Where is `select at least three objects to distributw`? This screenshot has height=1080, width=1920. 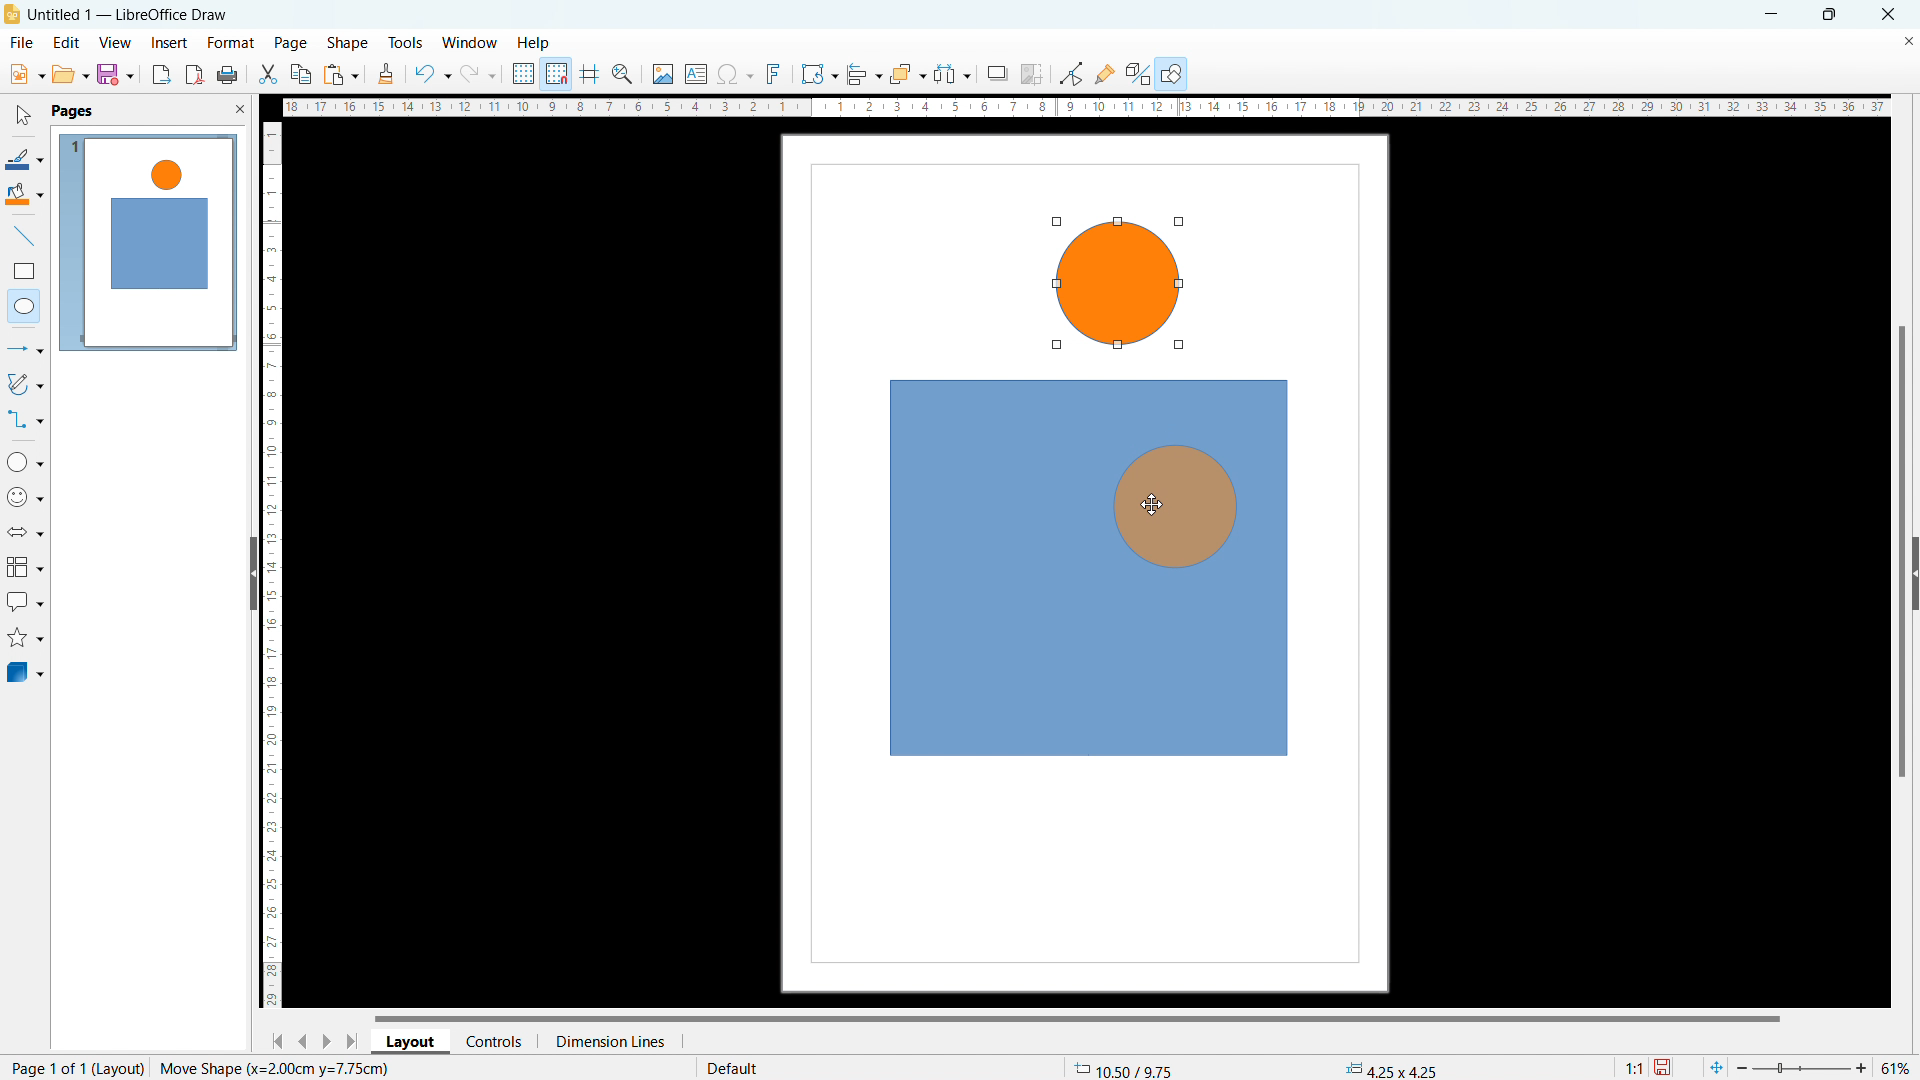 select at least three objects to distributw is located at coordinates (951, 75).